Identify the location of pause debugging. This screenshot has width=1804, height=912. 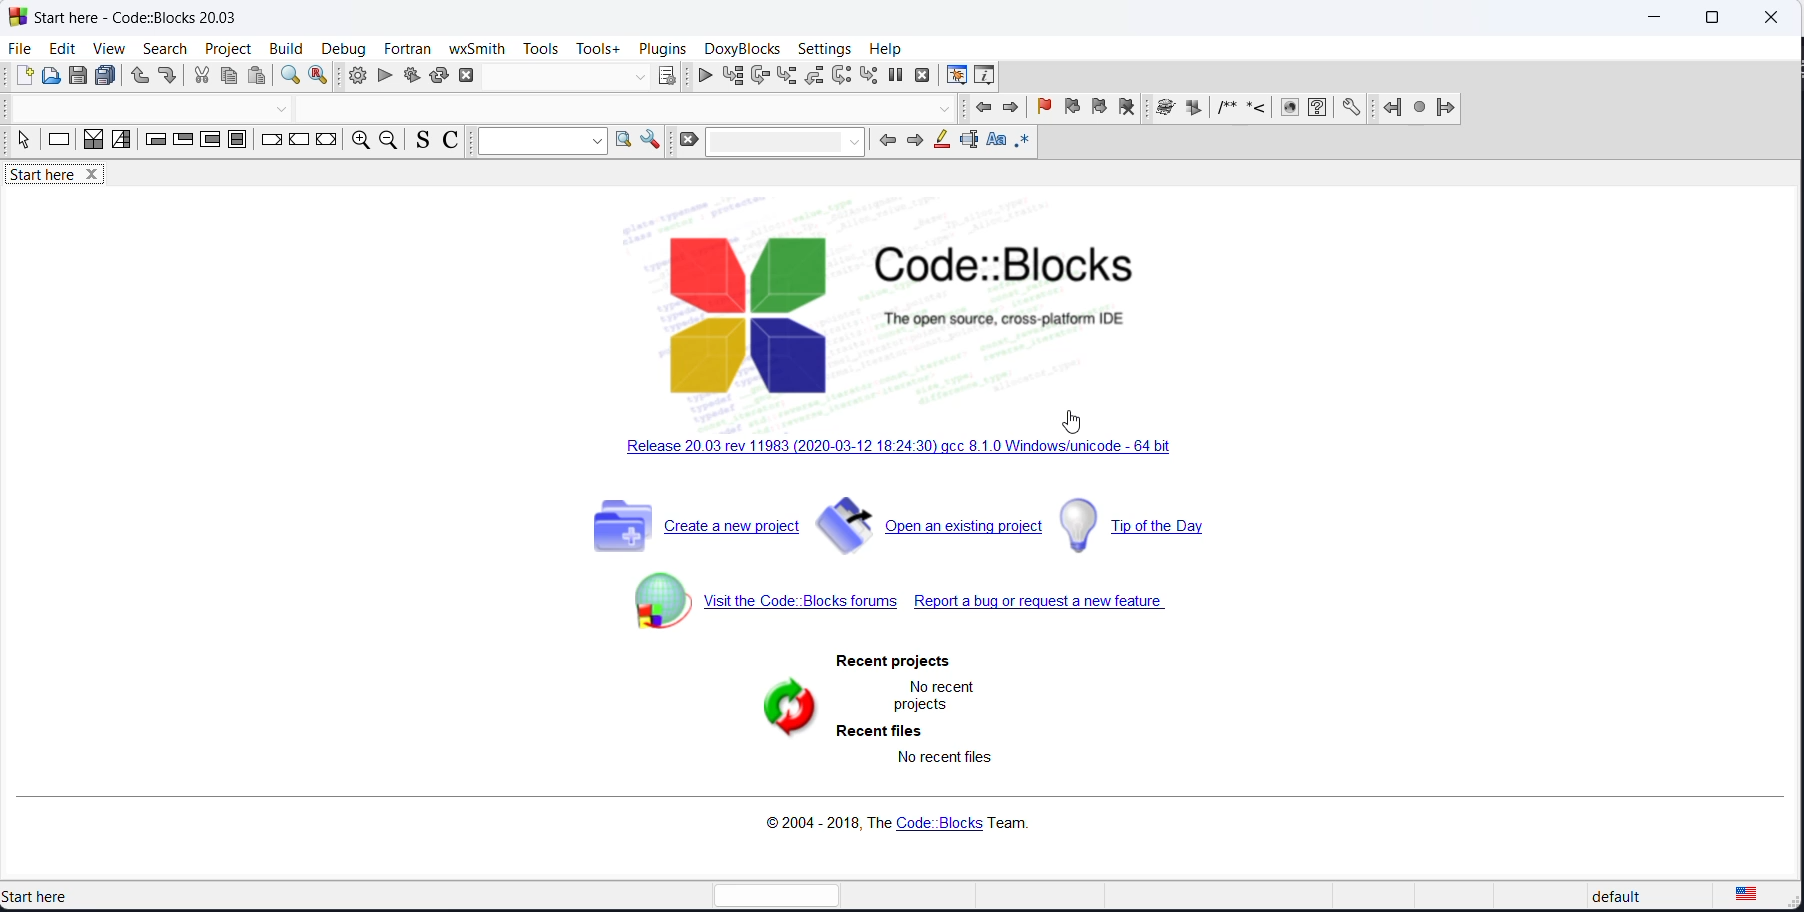
(896, 76).